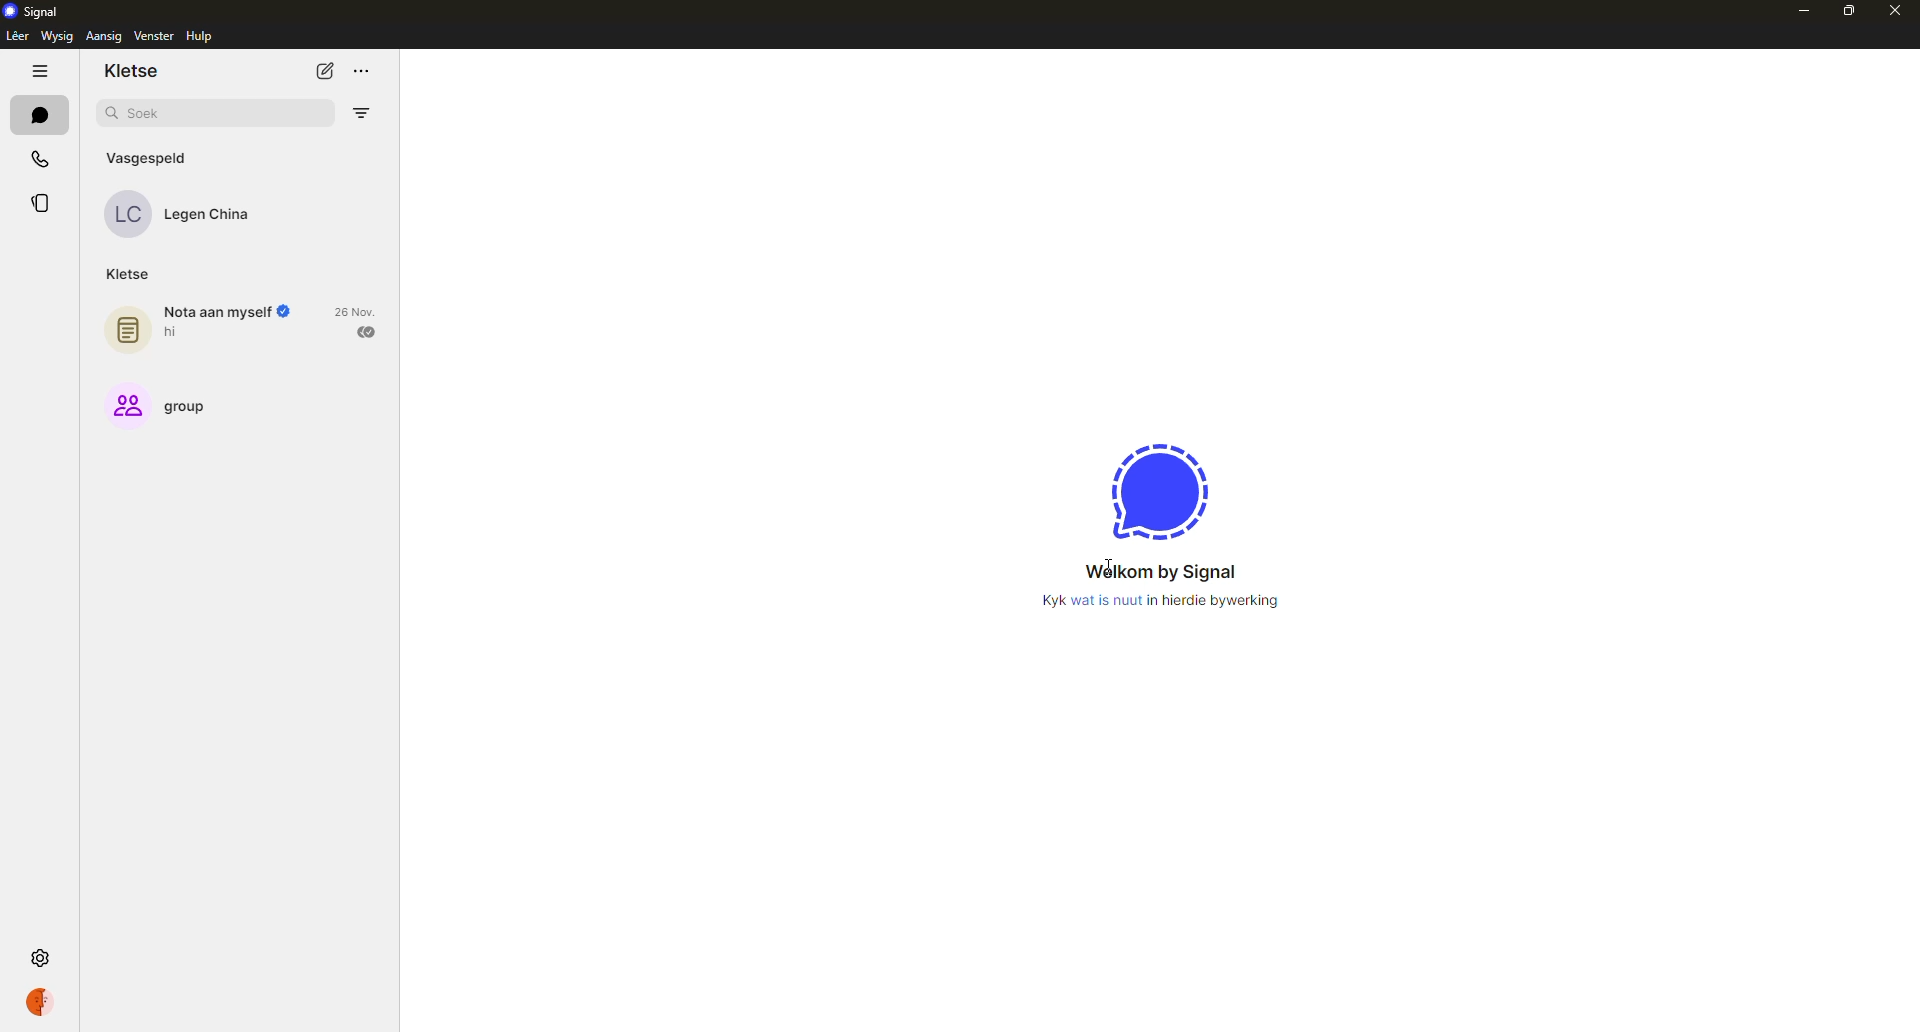 This screenshot has height=1032, width=1920. What do you see at coordinates (43, 1001) in the screenshot?
I see `profile` at bounding box center [43, 1001].